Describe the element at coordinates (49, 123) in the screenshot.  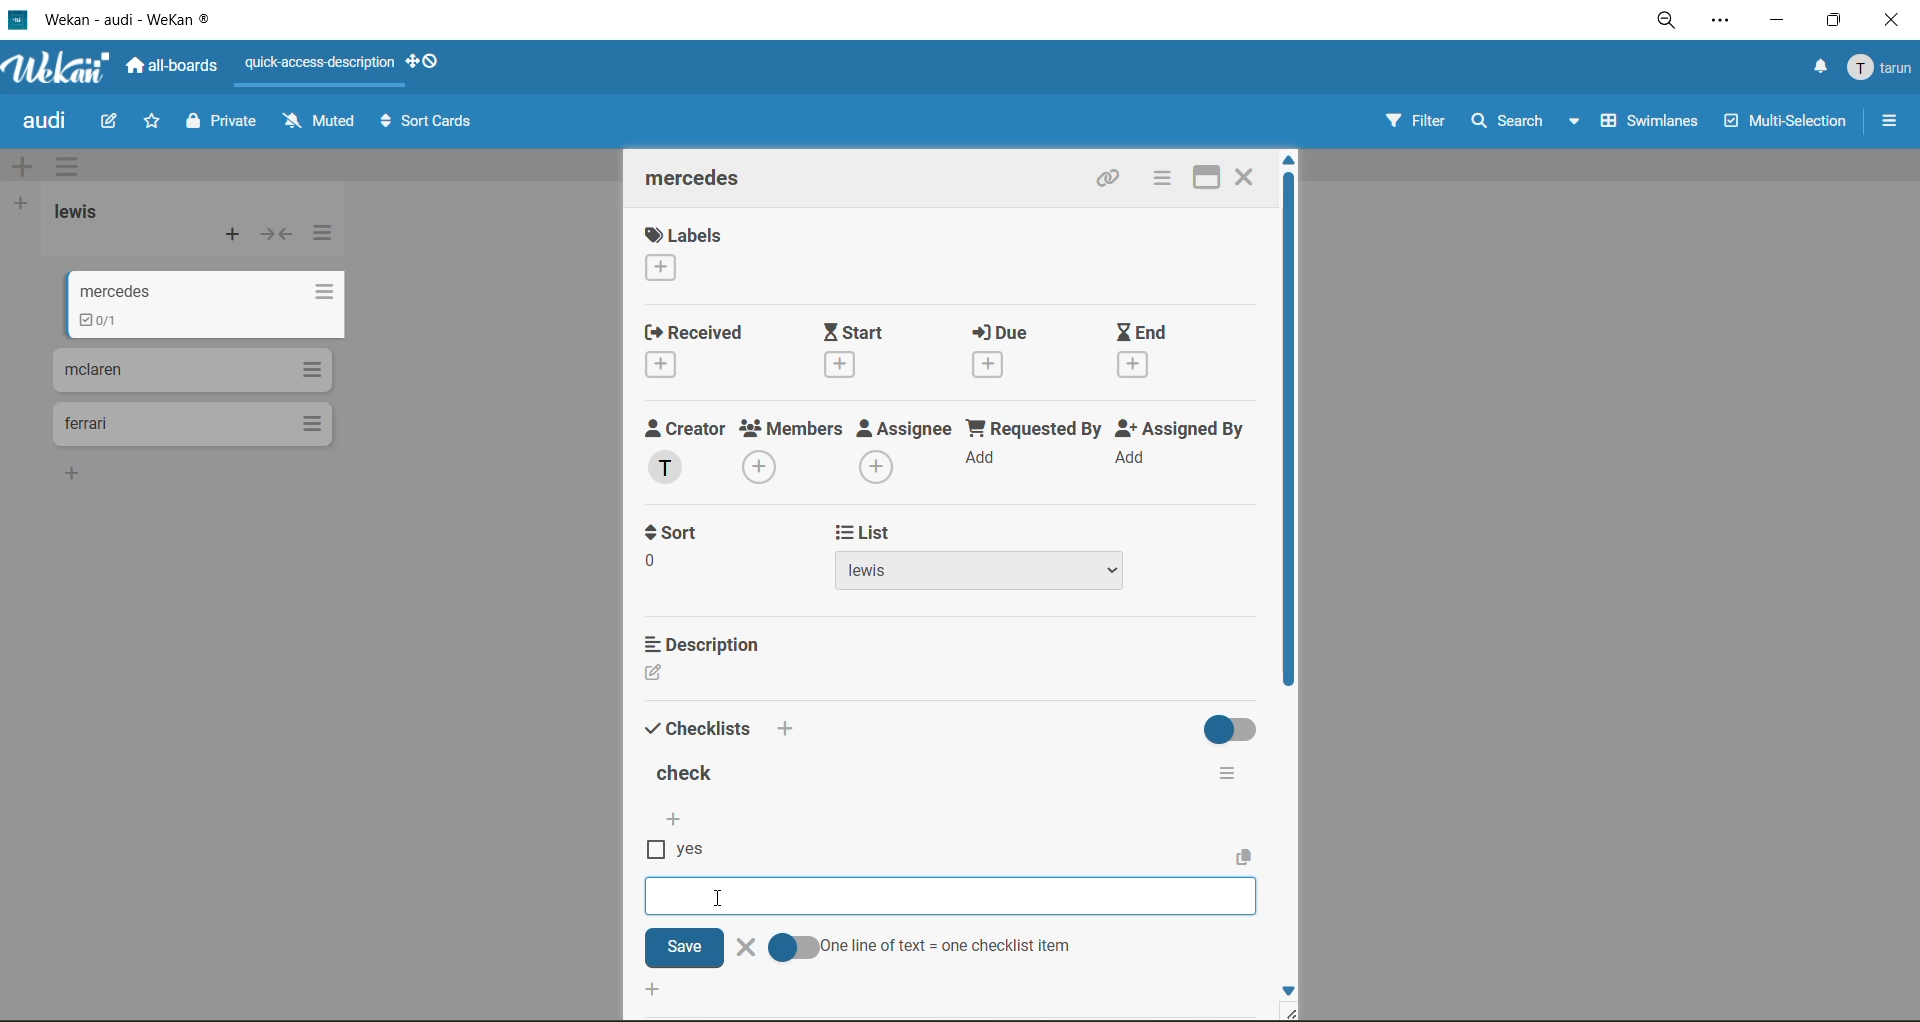
I see `board title` at that location.